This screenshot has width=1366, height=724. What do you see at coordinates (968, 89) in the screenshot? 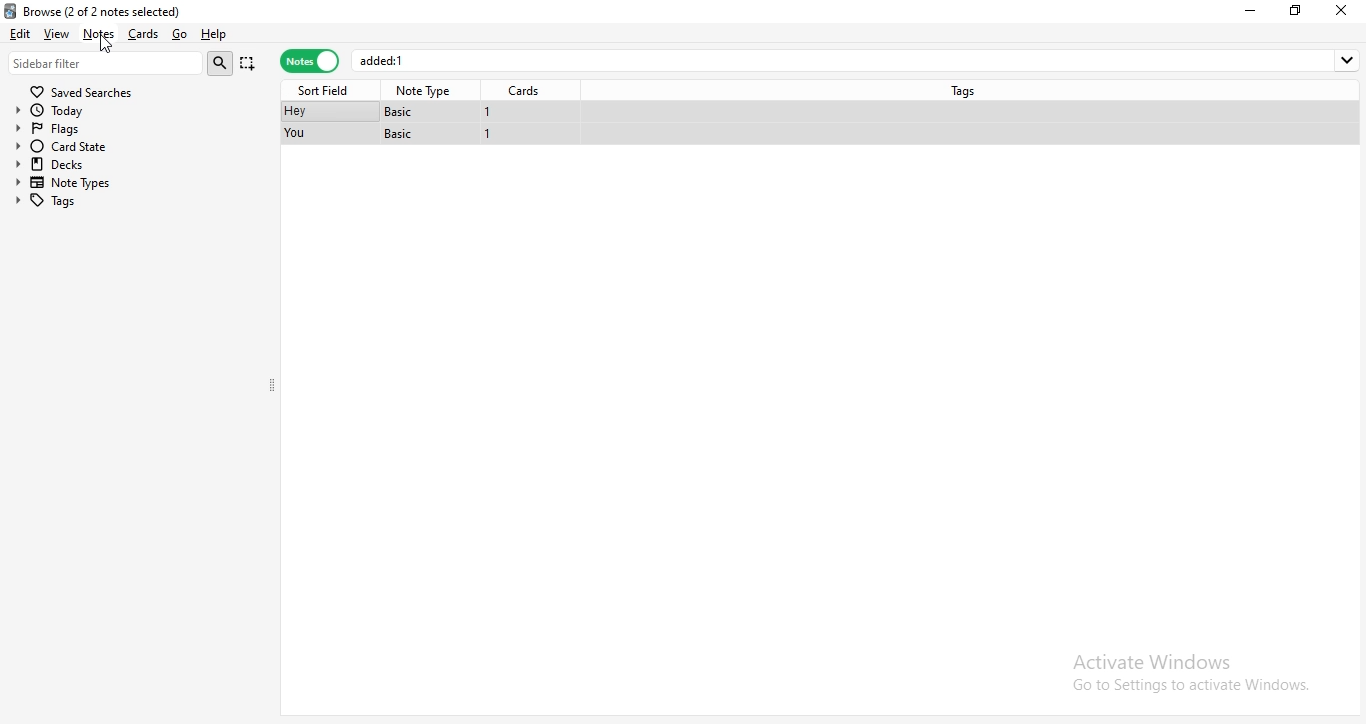
I see `tags` at bounding box center [968, 89].